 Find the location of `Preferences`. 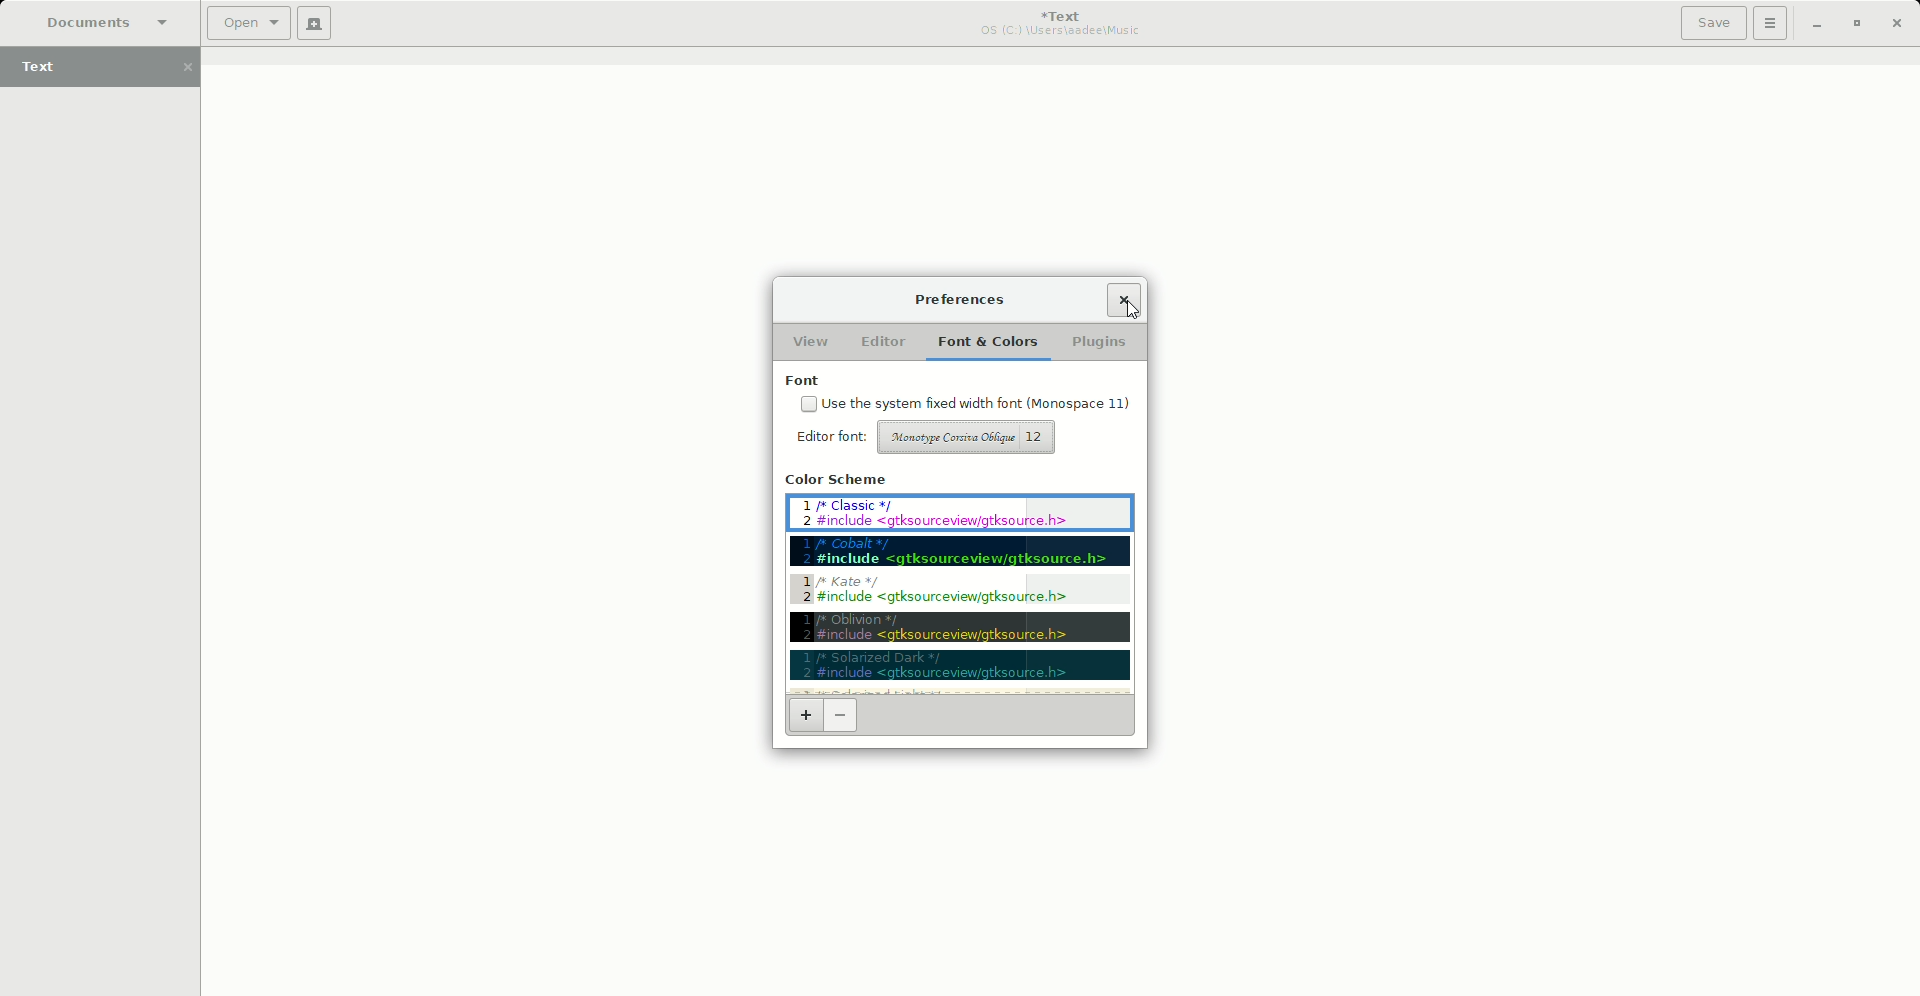

Preferences is located at coordinates (966, 300).